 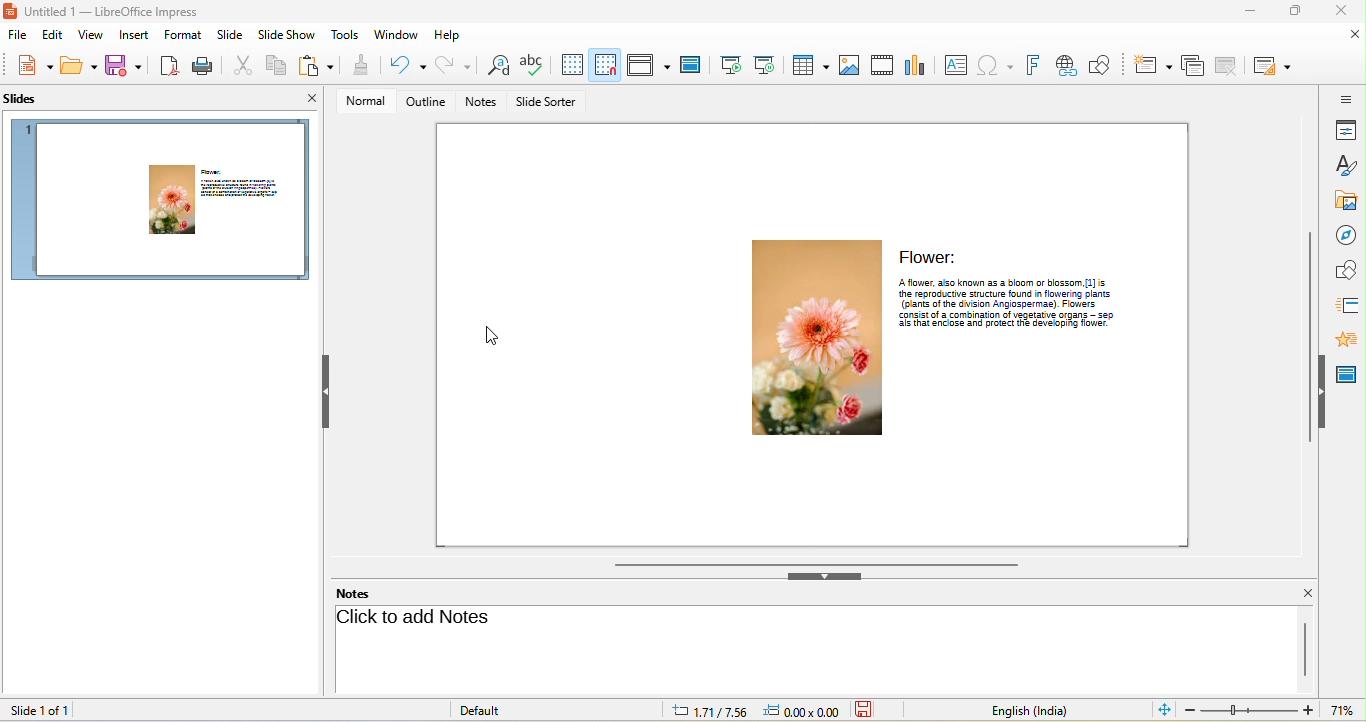 What do you see at coordinates (997, 304) in the screenshot?
I see `(plants of the dwvision Angiospermae). Flowers` at bounding box center [997, 304].